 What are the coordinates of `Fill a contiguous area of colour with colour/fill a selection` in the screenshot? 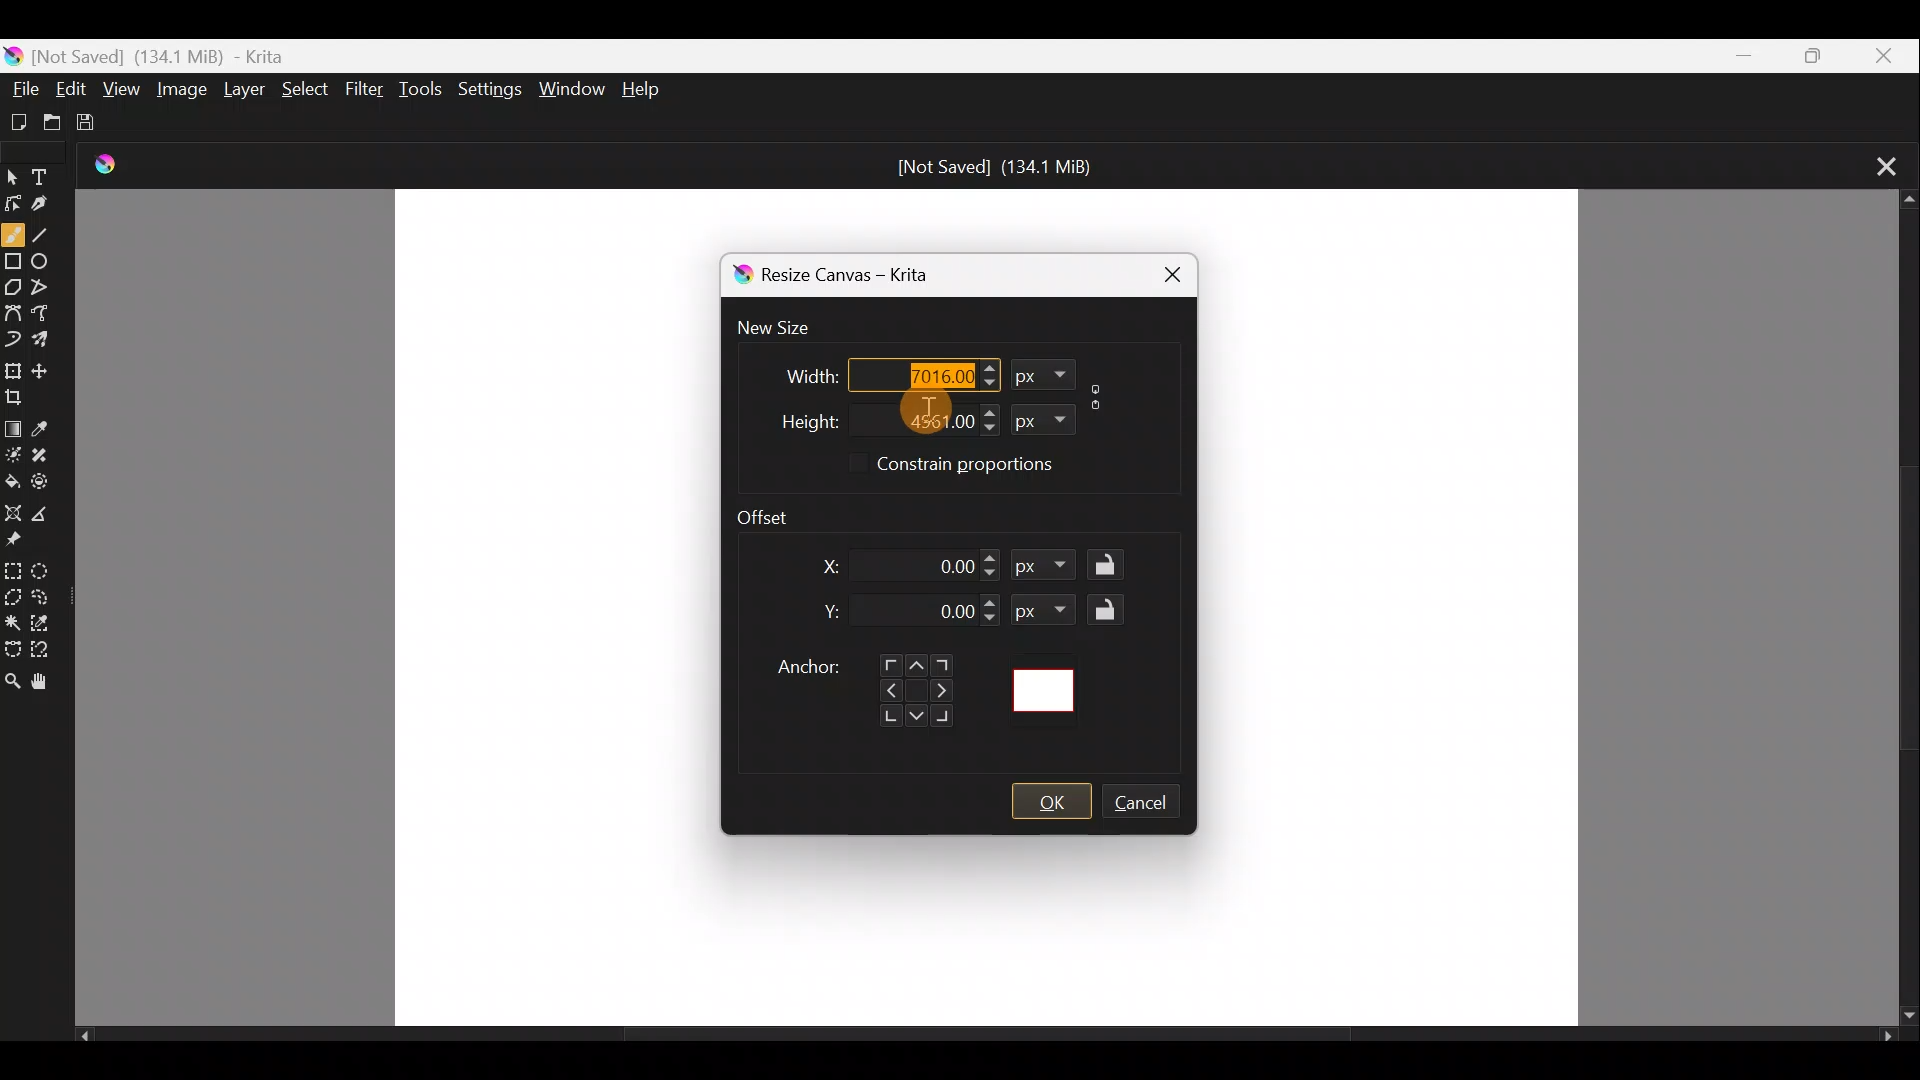 It's located at (12, 479).